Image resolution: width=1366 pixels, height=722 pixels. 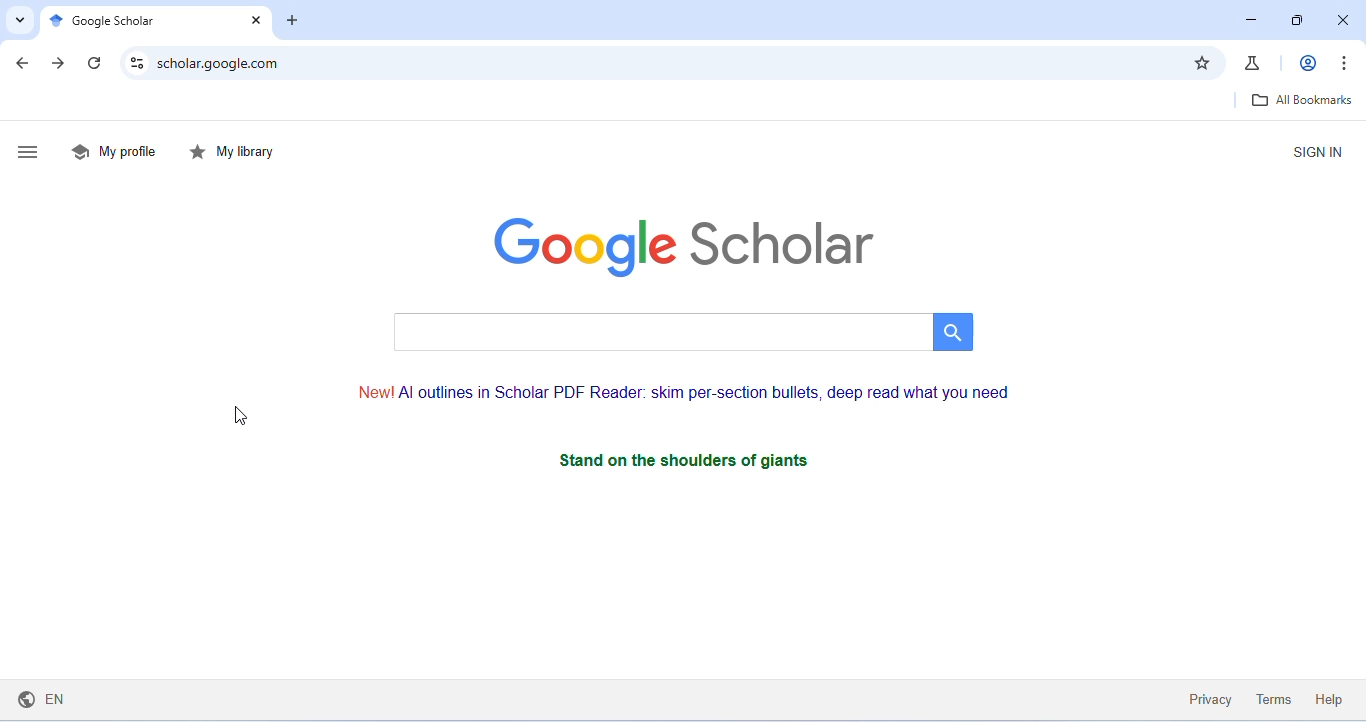 What do you see at coordinates (1275, 699) in the screenshot?
I see `terms` at bounding box center [1275, 699].